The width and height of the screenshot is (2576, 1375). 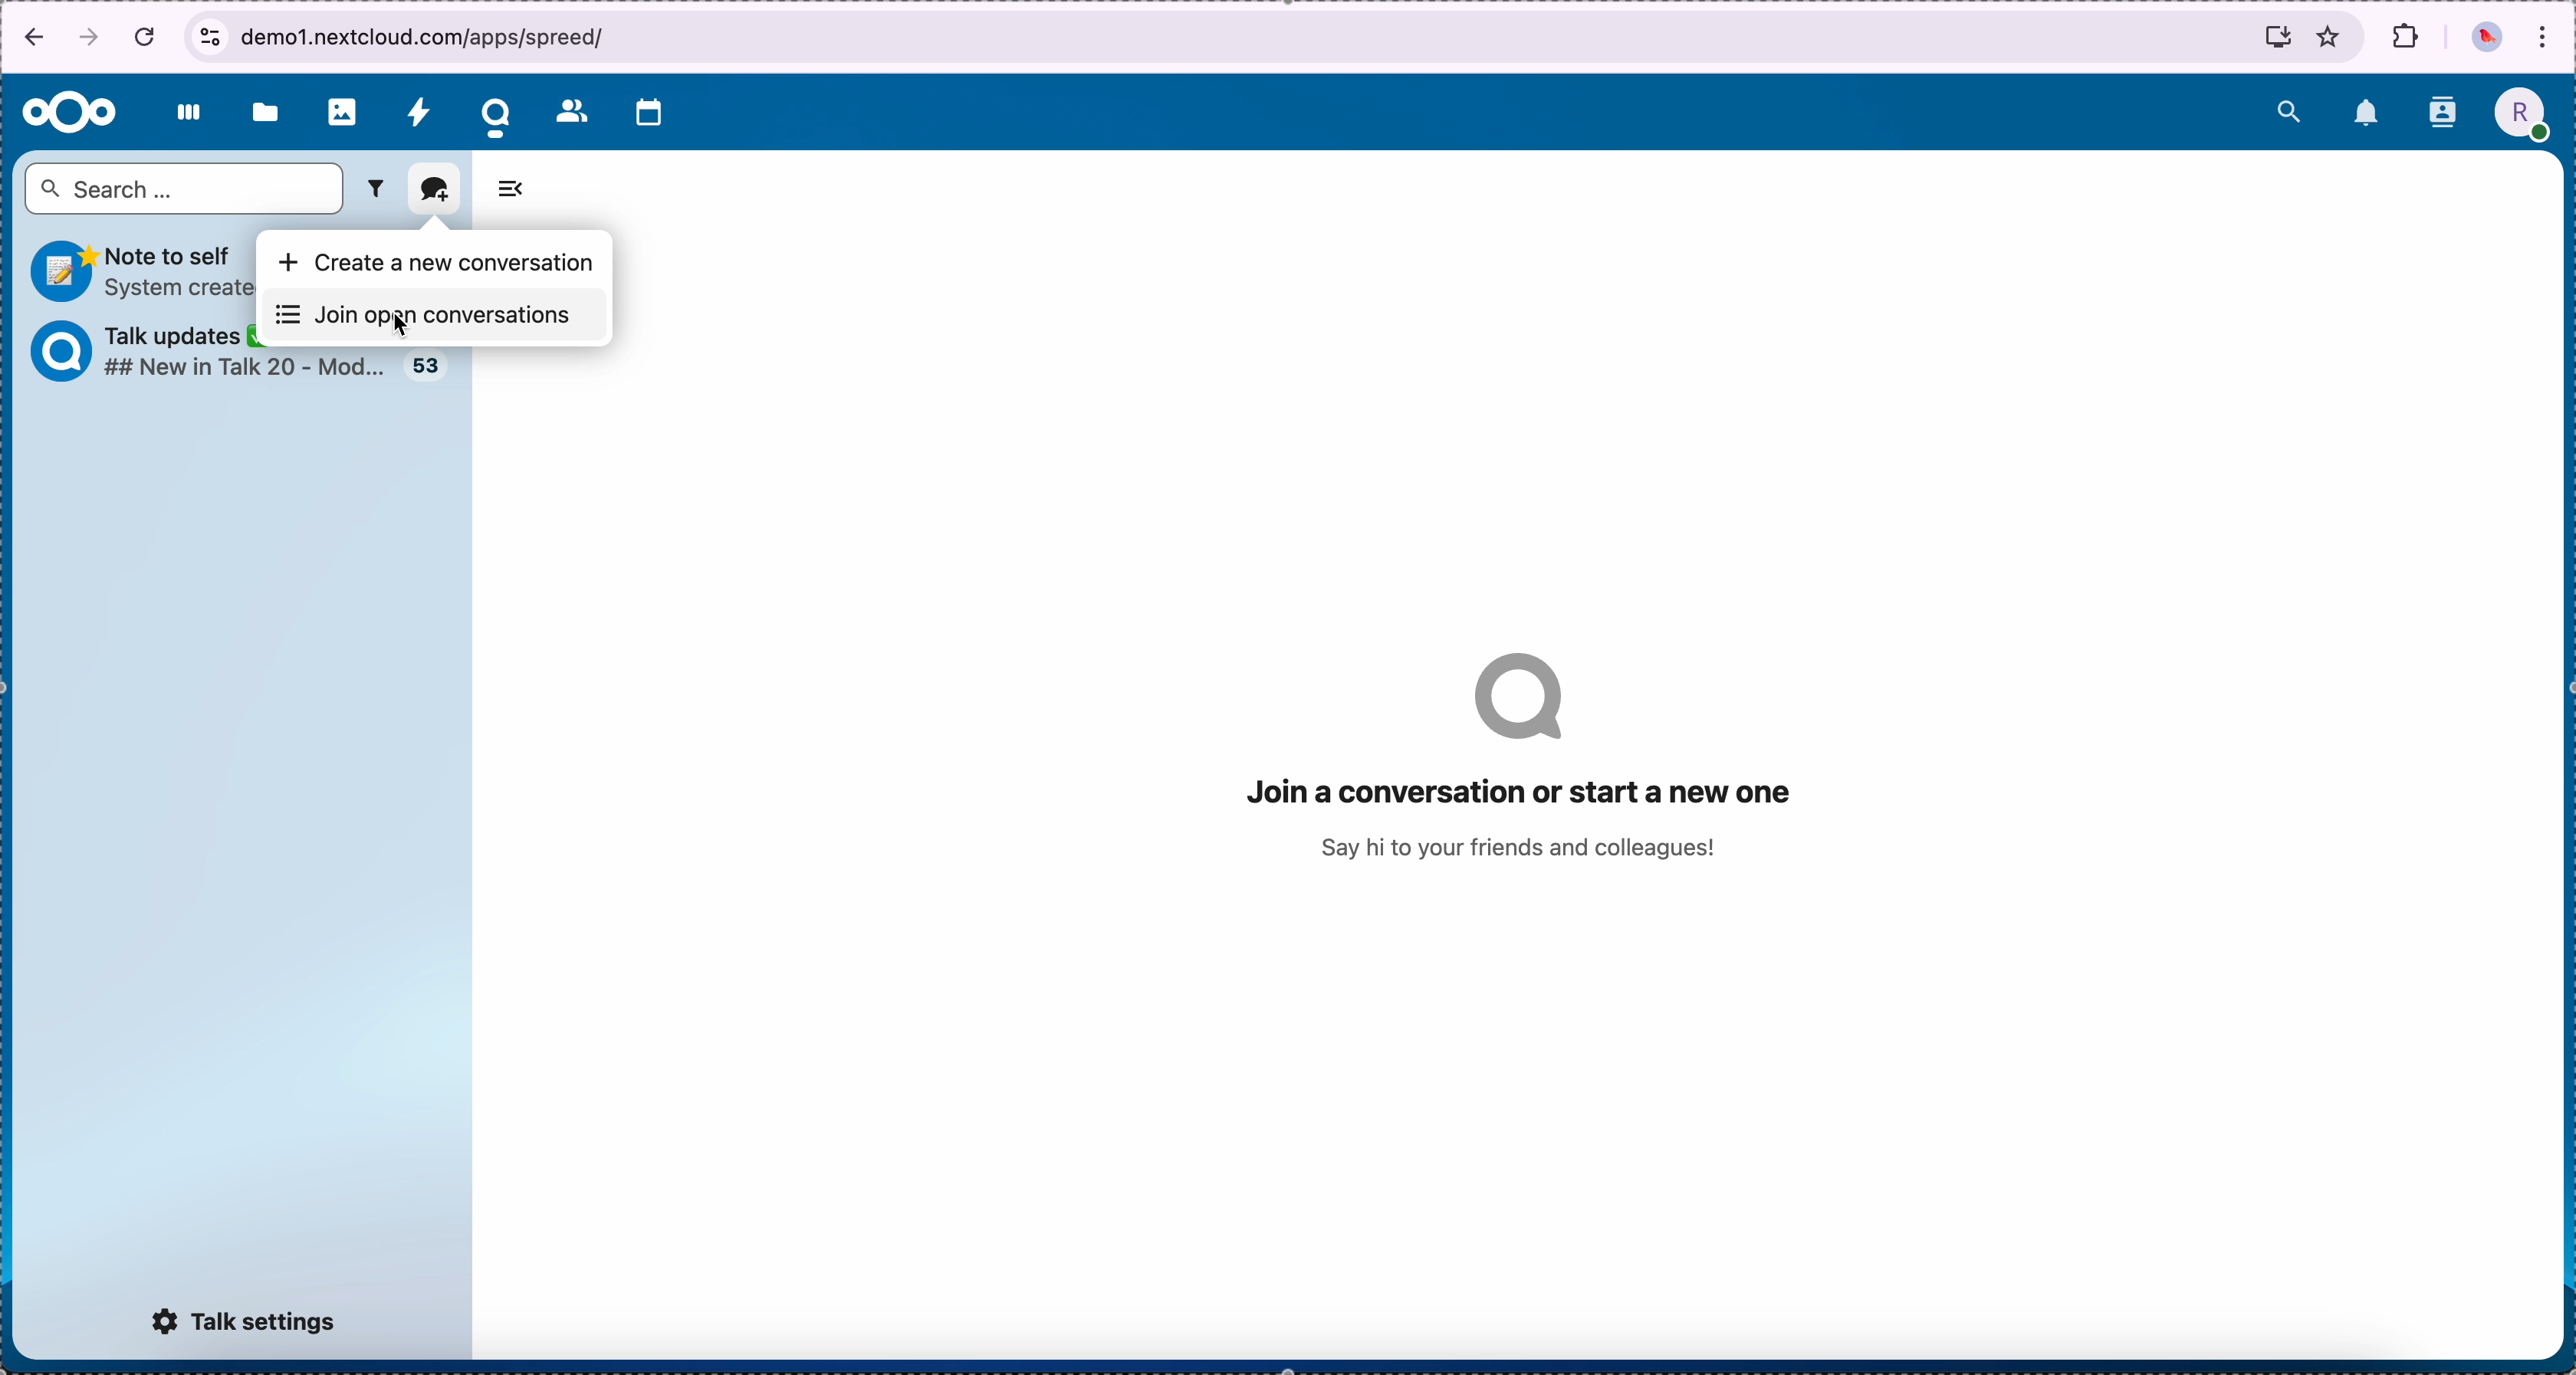 I want to click on search bar, so click(x=185, y=190).